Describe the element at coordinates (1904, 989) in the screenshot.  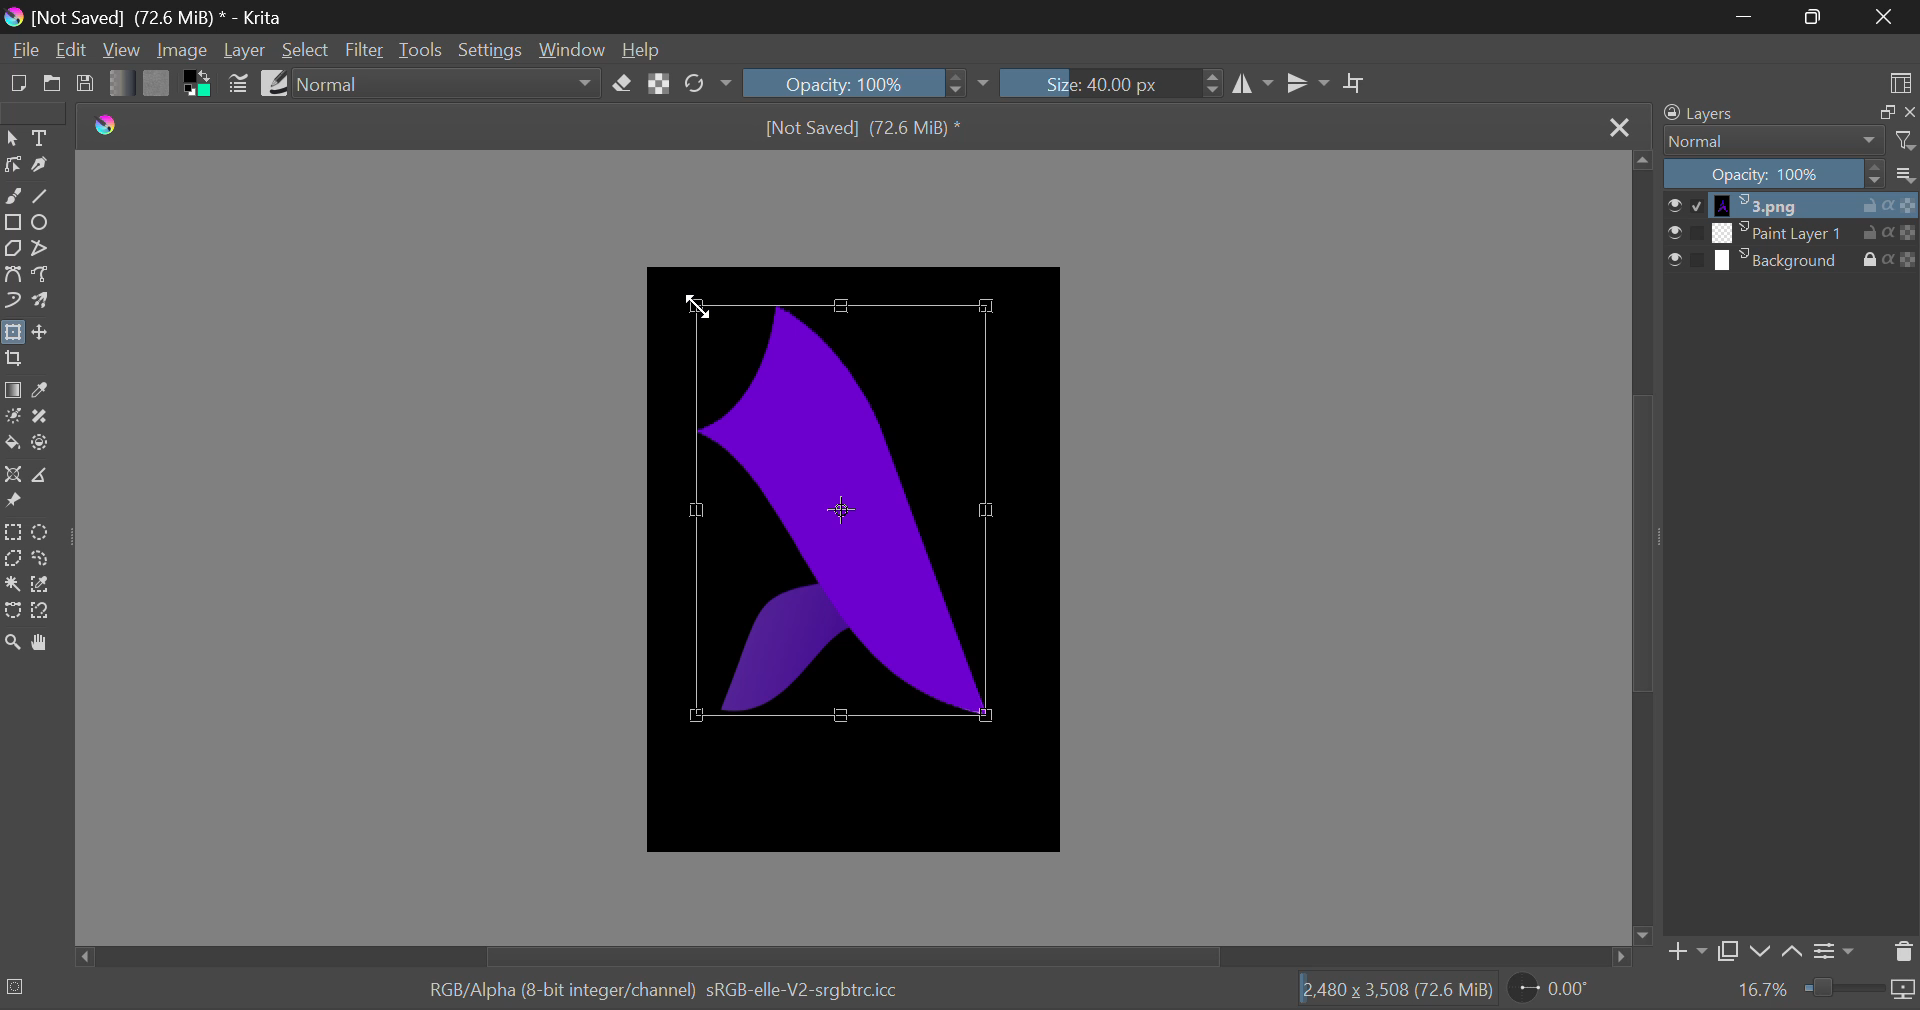
I see `icon` at that location.